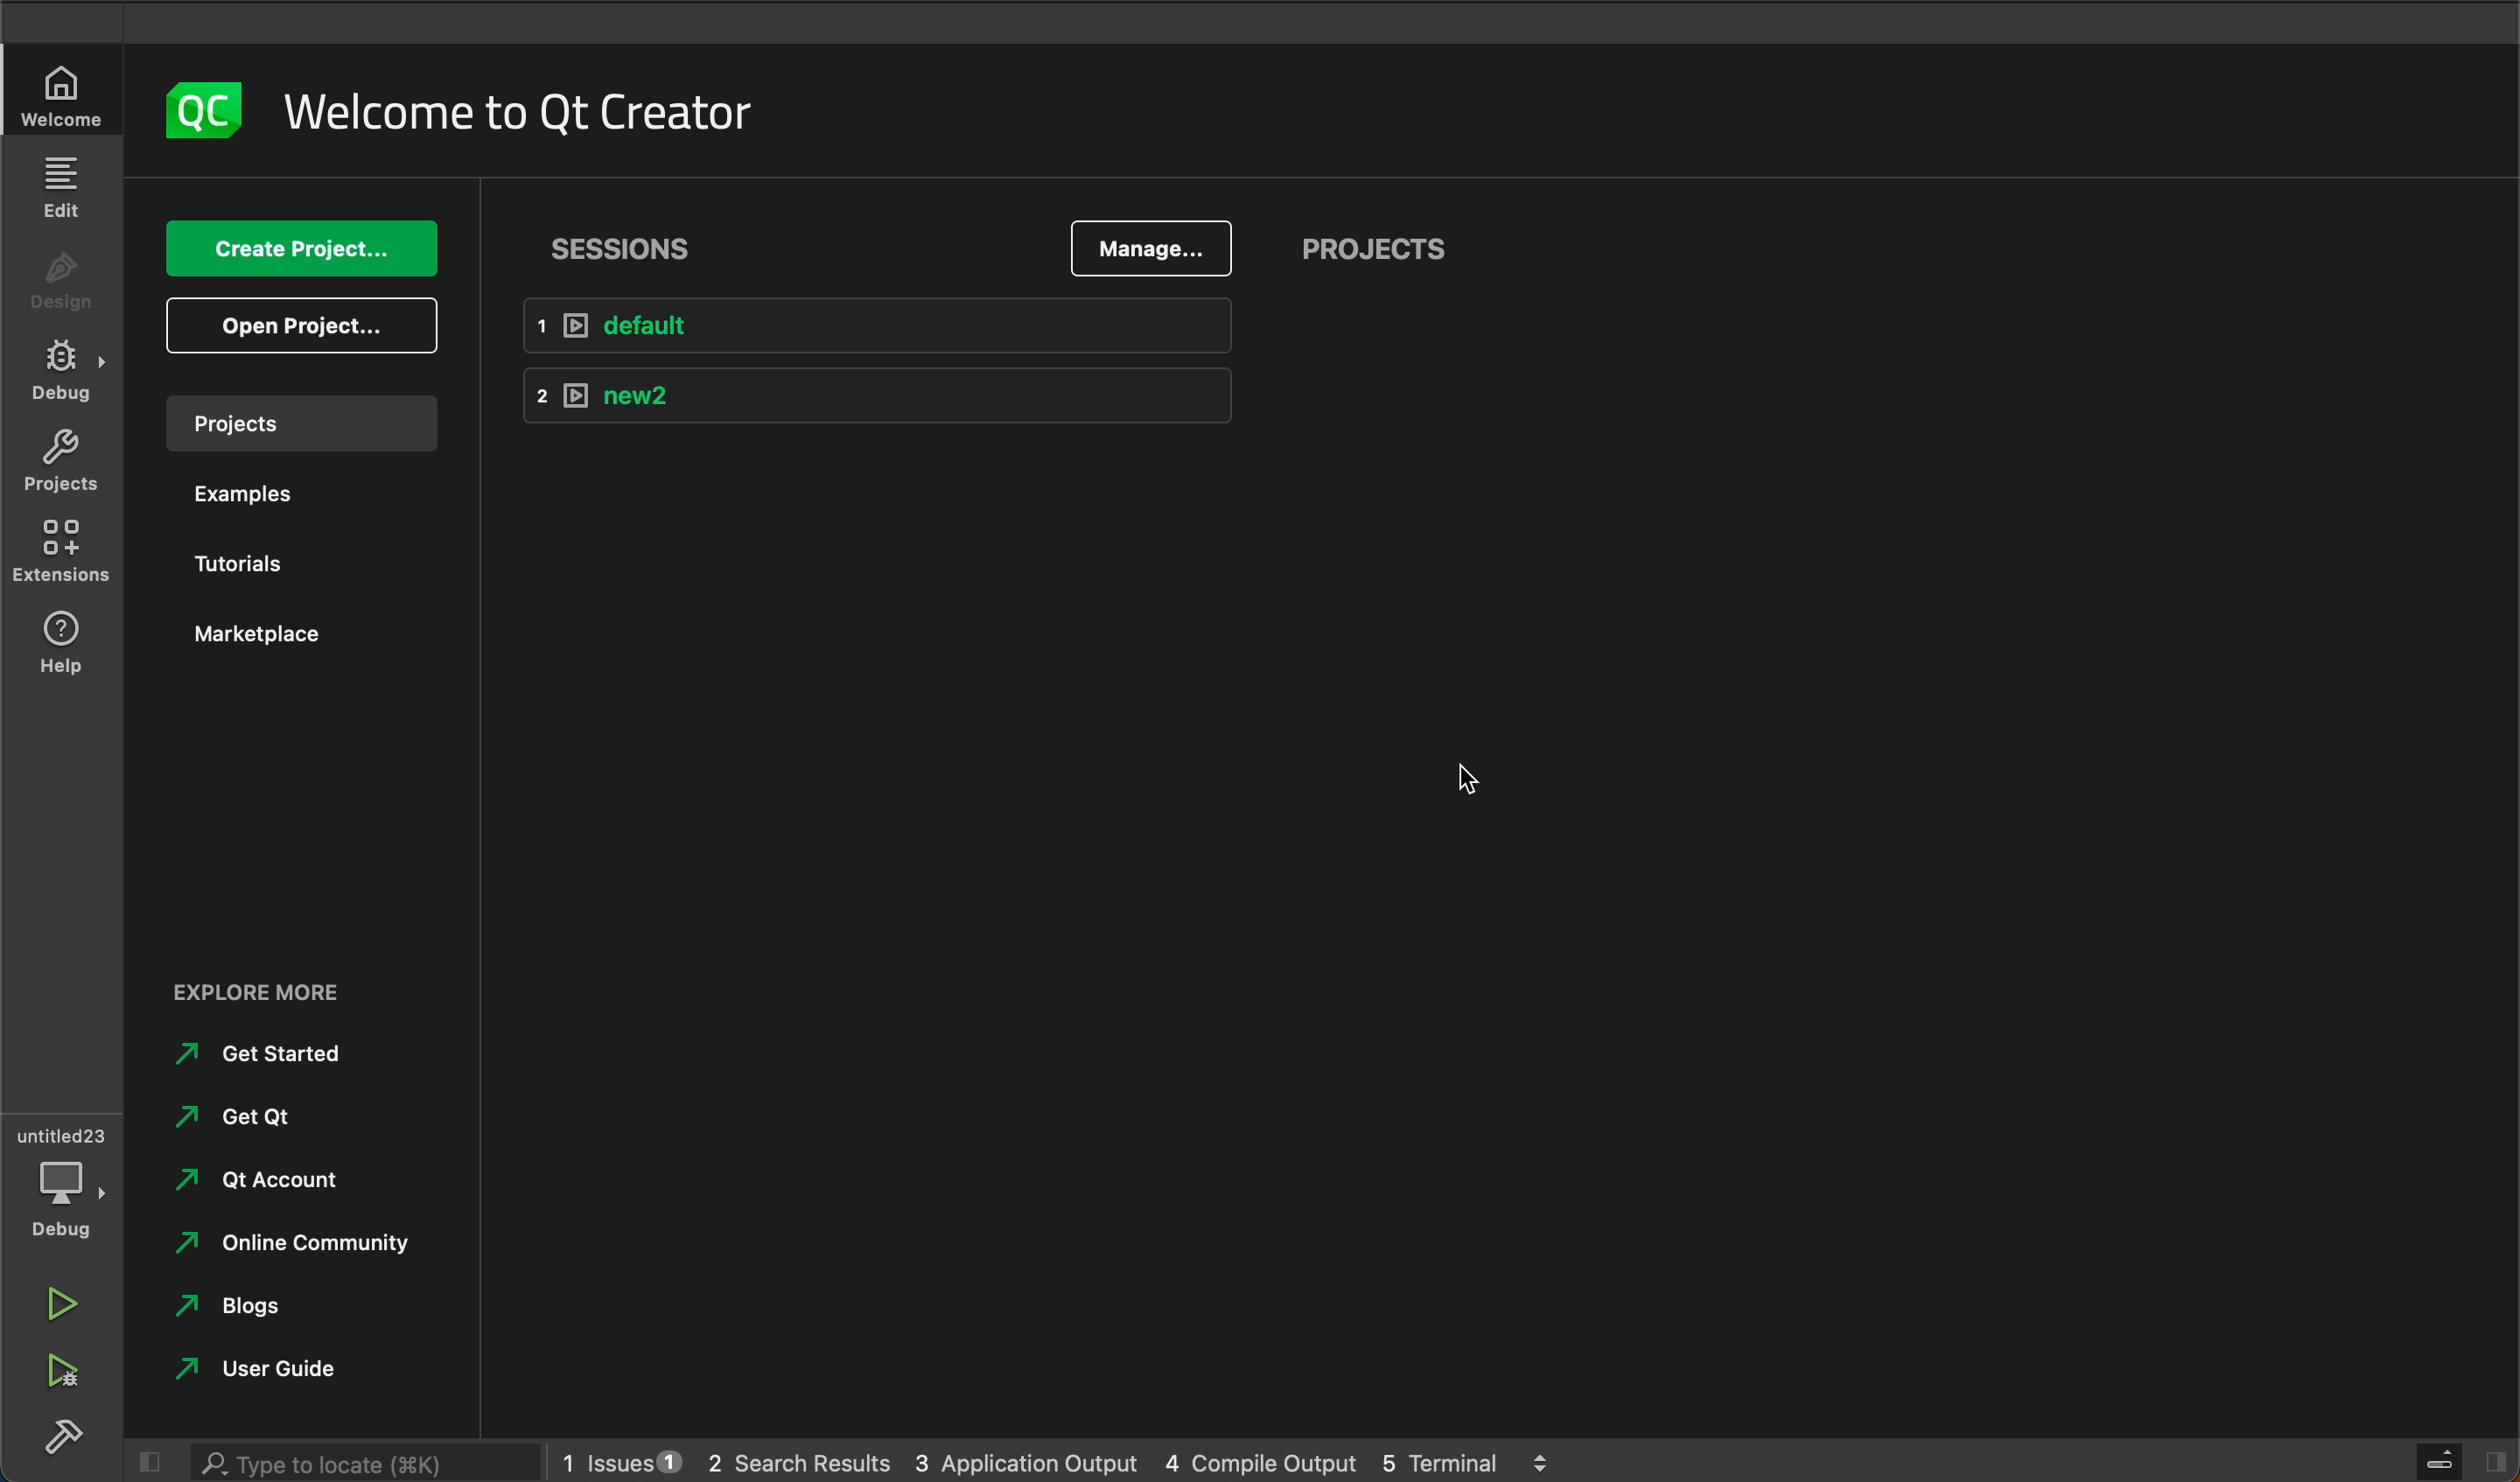 Image resolution: width=2520 pixels, height=1482 pixels. I want to click on DEFAULT, so click(894, 327).